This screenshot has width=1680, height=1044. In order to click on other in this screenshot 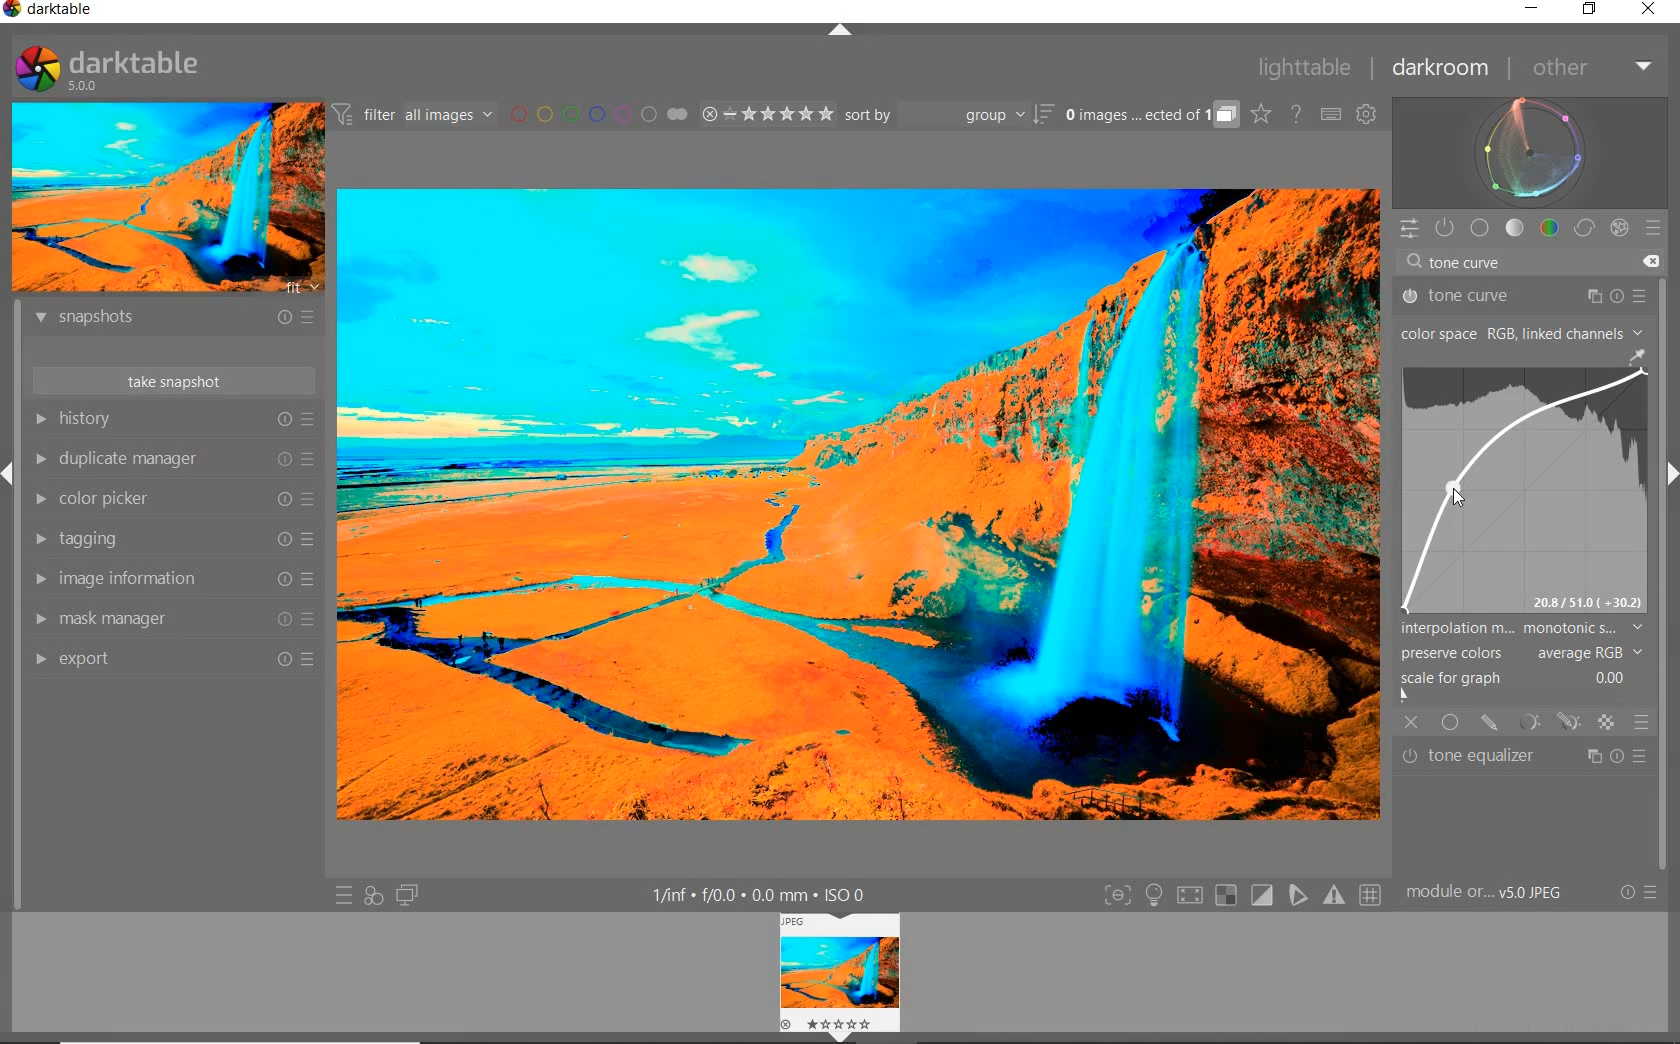, I will do `click(1588, 67)`.